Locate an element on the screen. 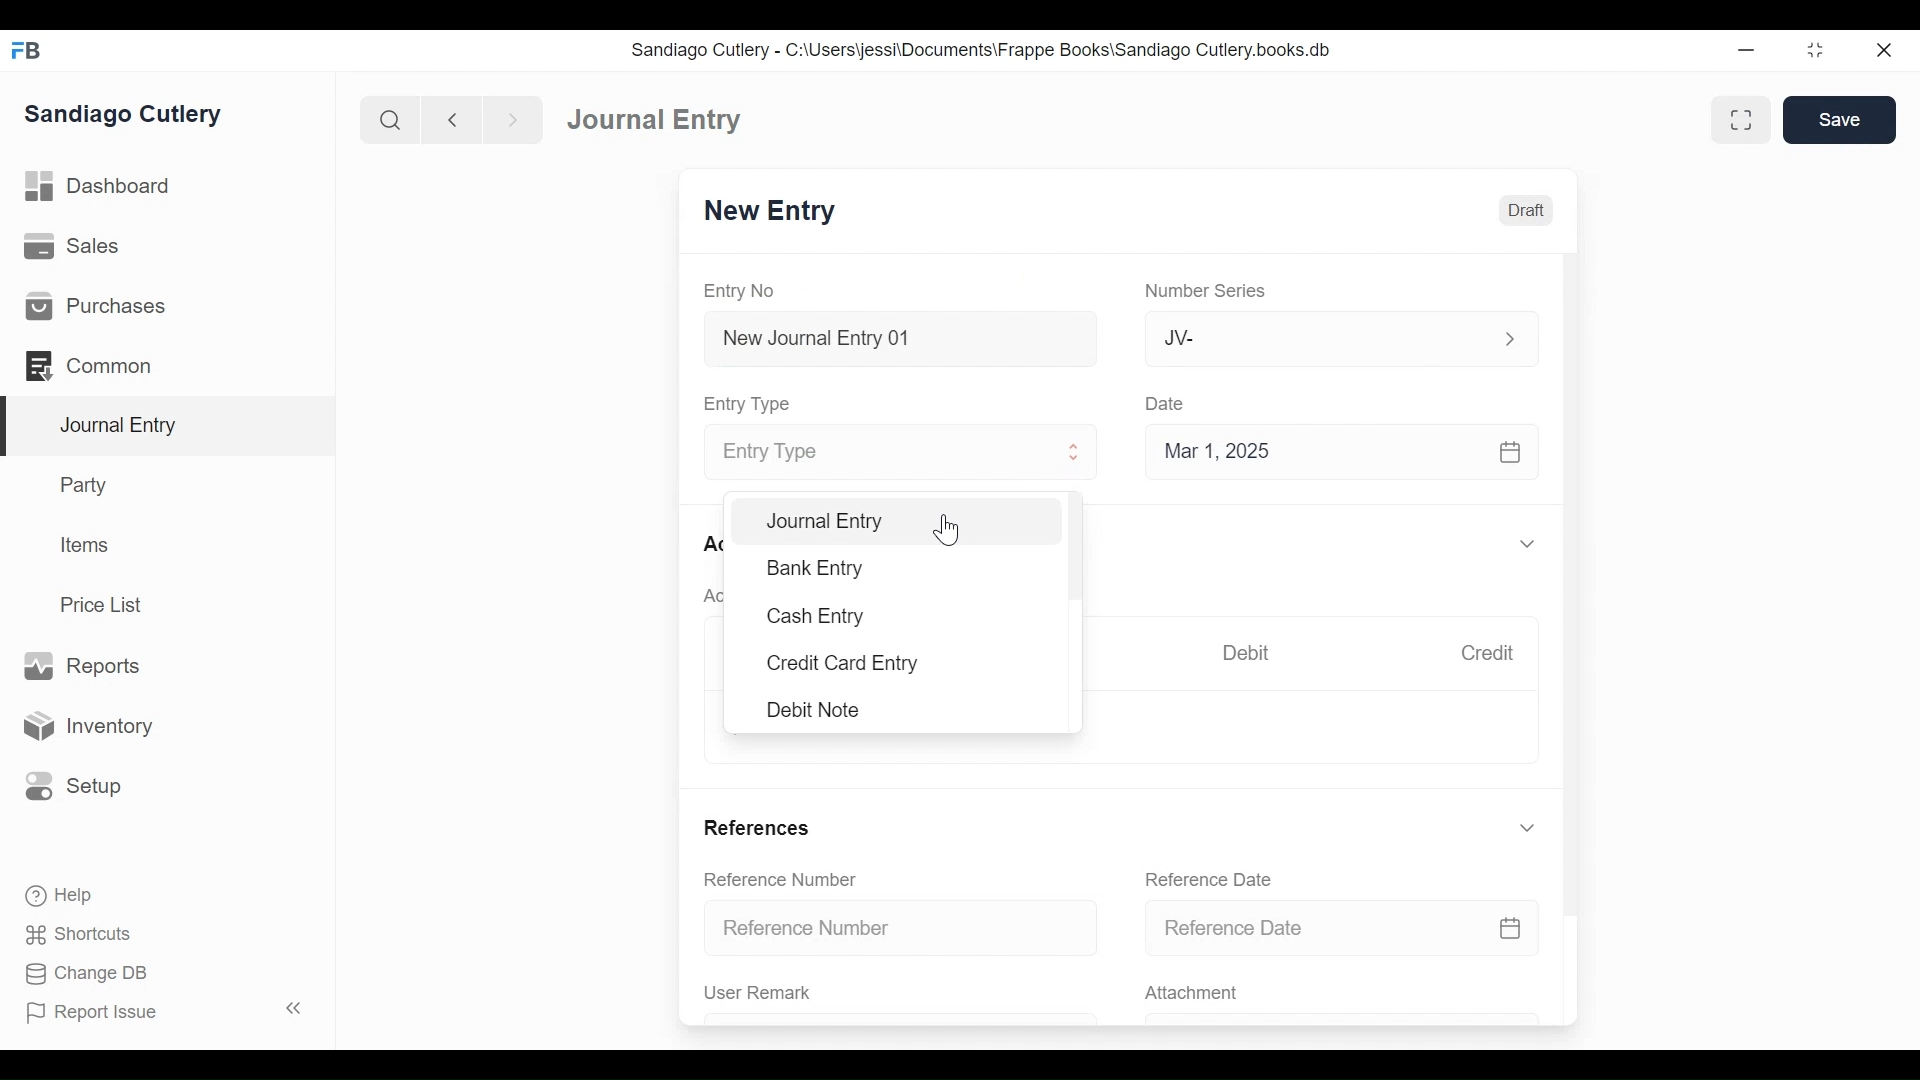 The height and width of the screenshot is (1080, 1920). Reference Number is located at coordinates (897, 929).